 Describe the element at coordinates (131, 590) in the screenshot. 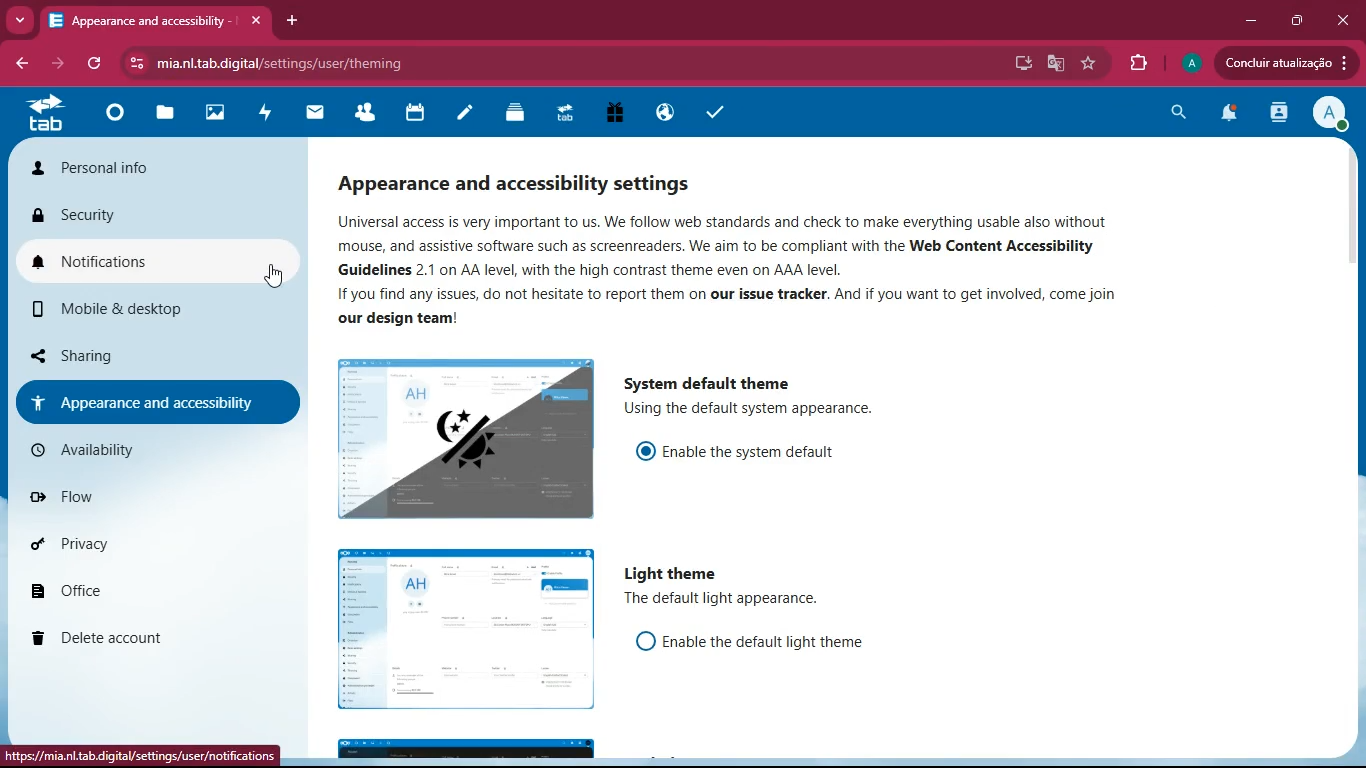

I see `office` at that location.